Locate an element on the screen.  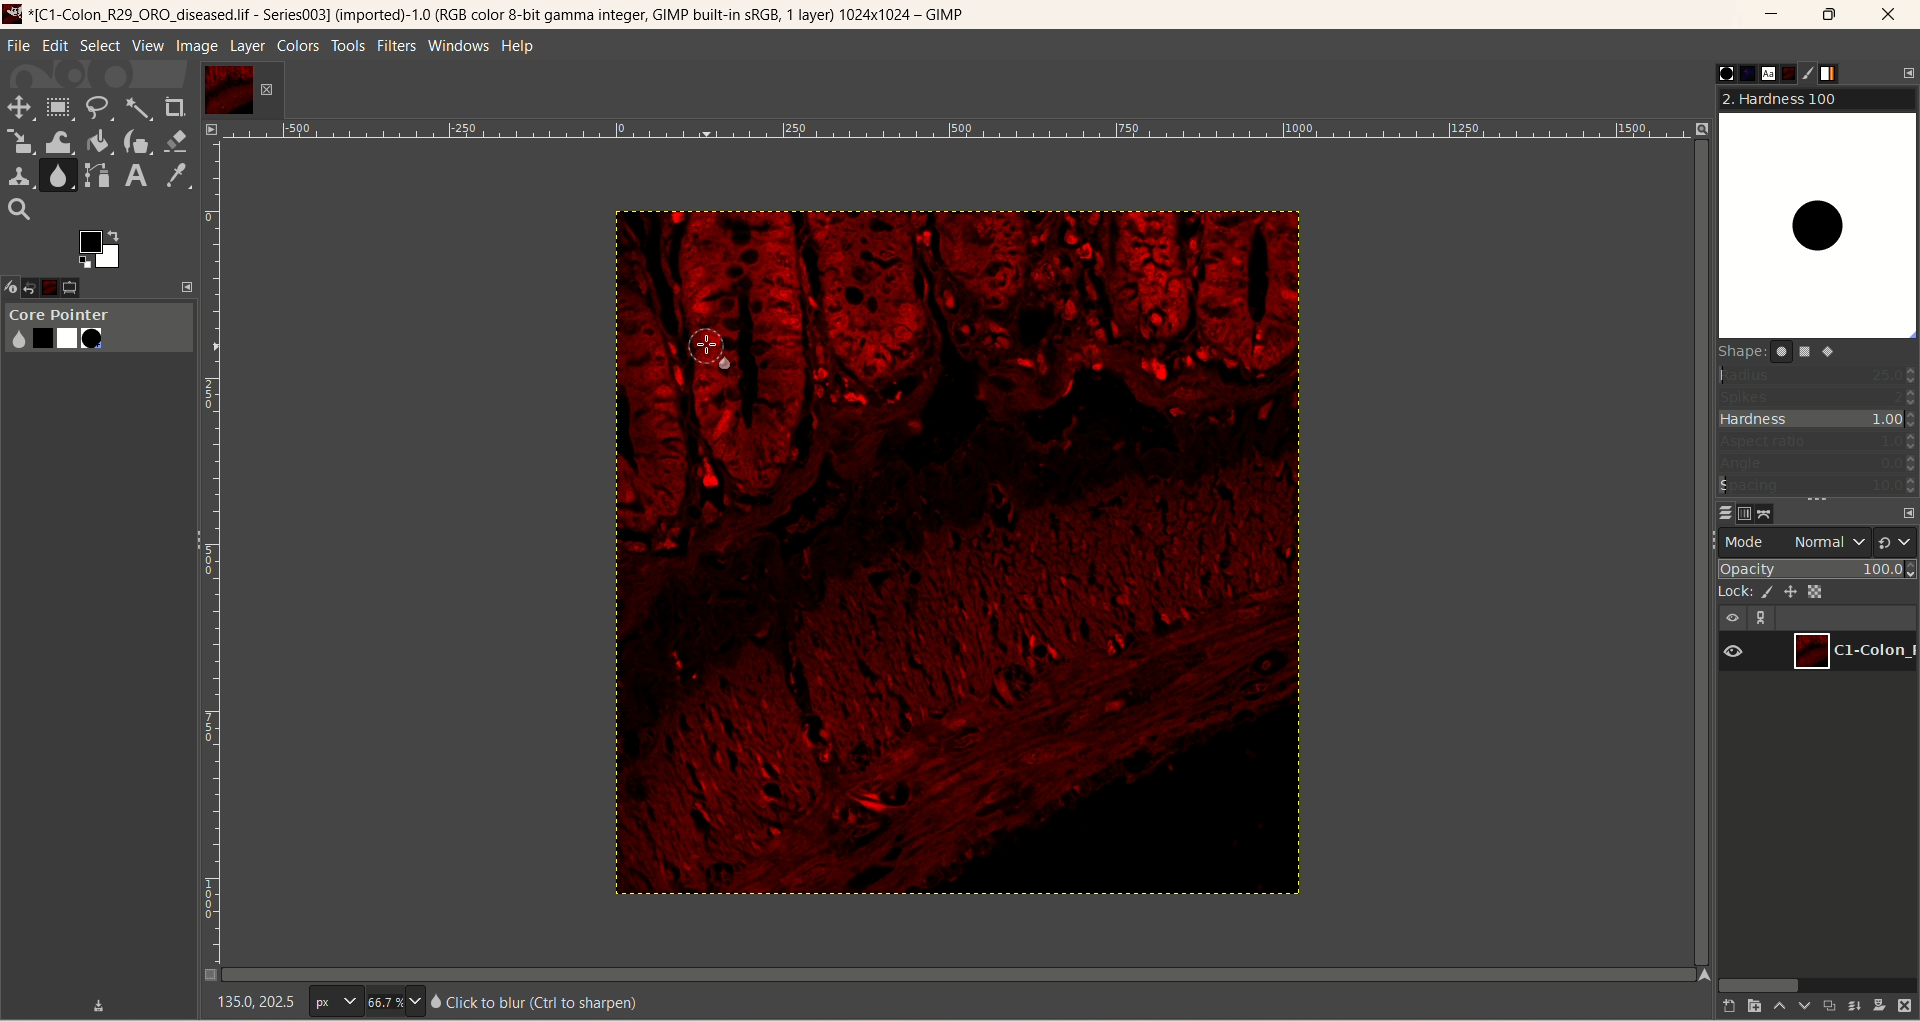
document history is located at coordinates (1787, 73).